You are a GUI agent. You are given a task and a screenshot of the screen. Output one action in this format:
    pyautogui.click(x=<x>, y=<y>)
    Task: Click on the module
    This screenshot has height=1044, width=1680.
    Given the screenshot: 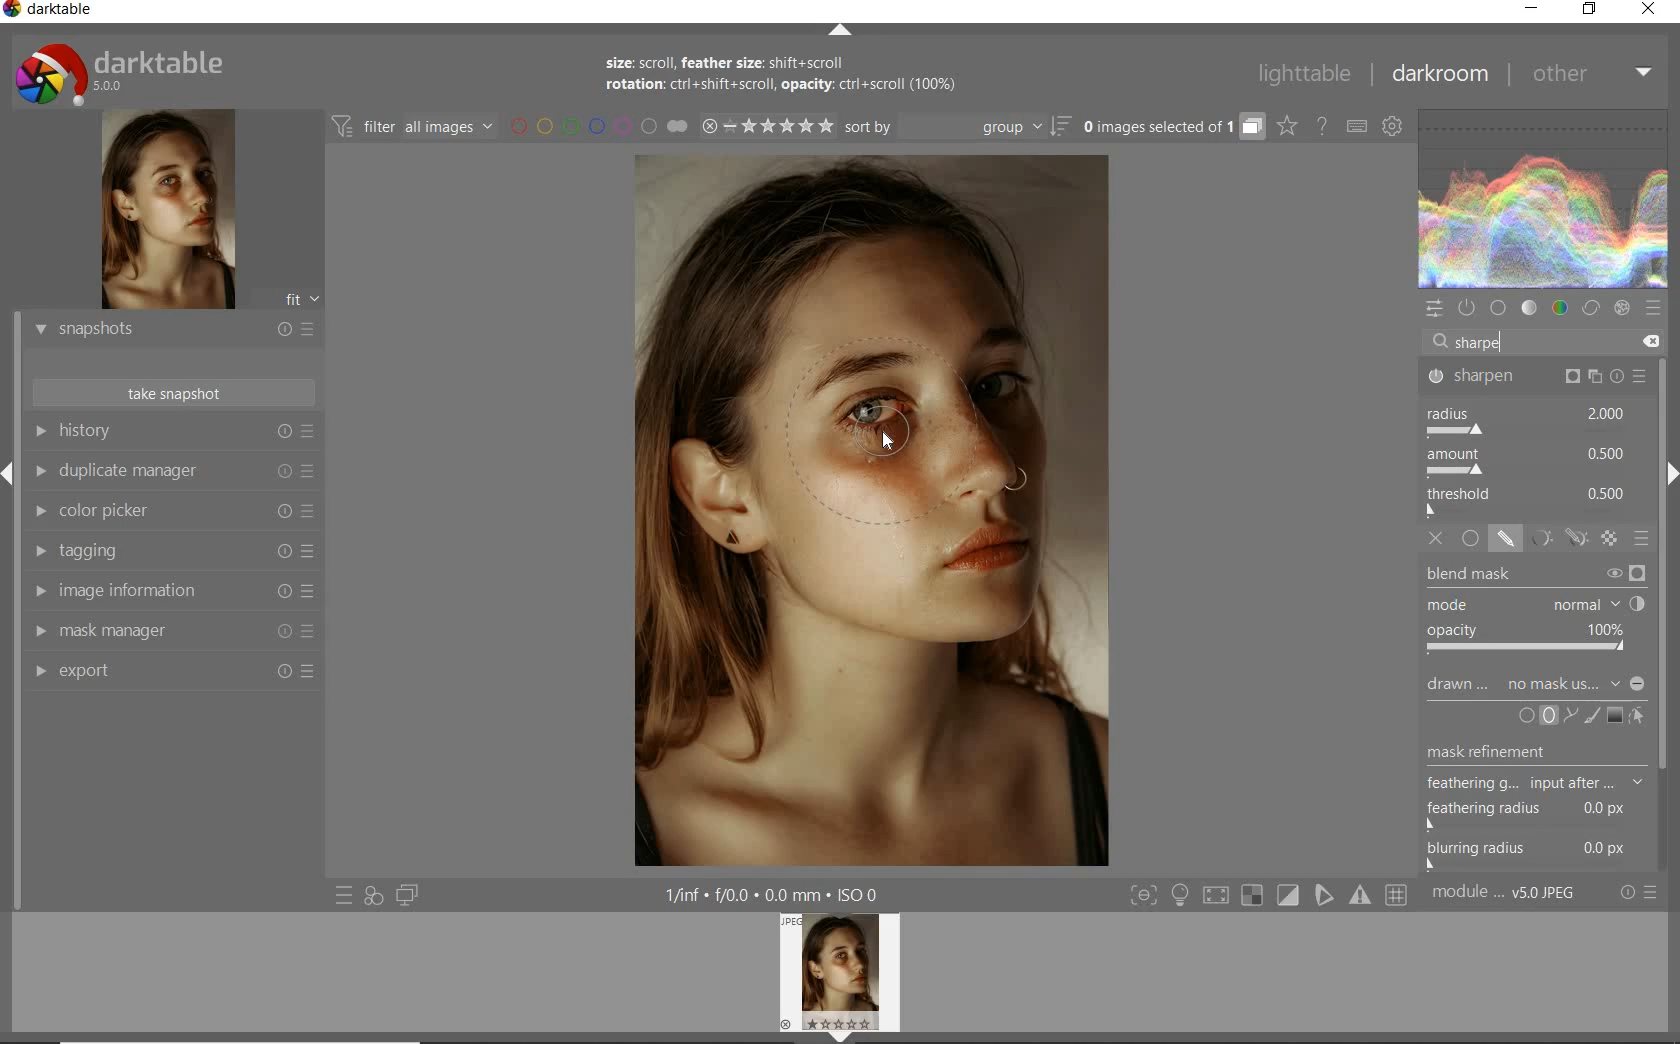 What is the action you would take?
    pyautogui.click(x=1506, y=893)
    